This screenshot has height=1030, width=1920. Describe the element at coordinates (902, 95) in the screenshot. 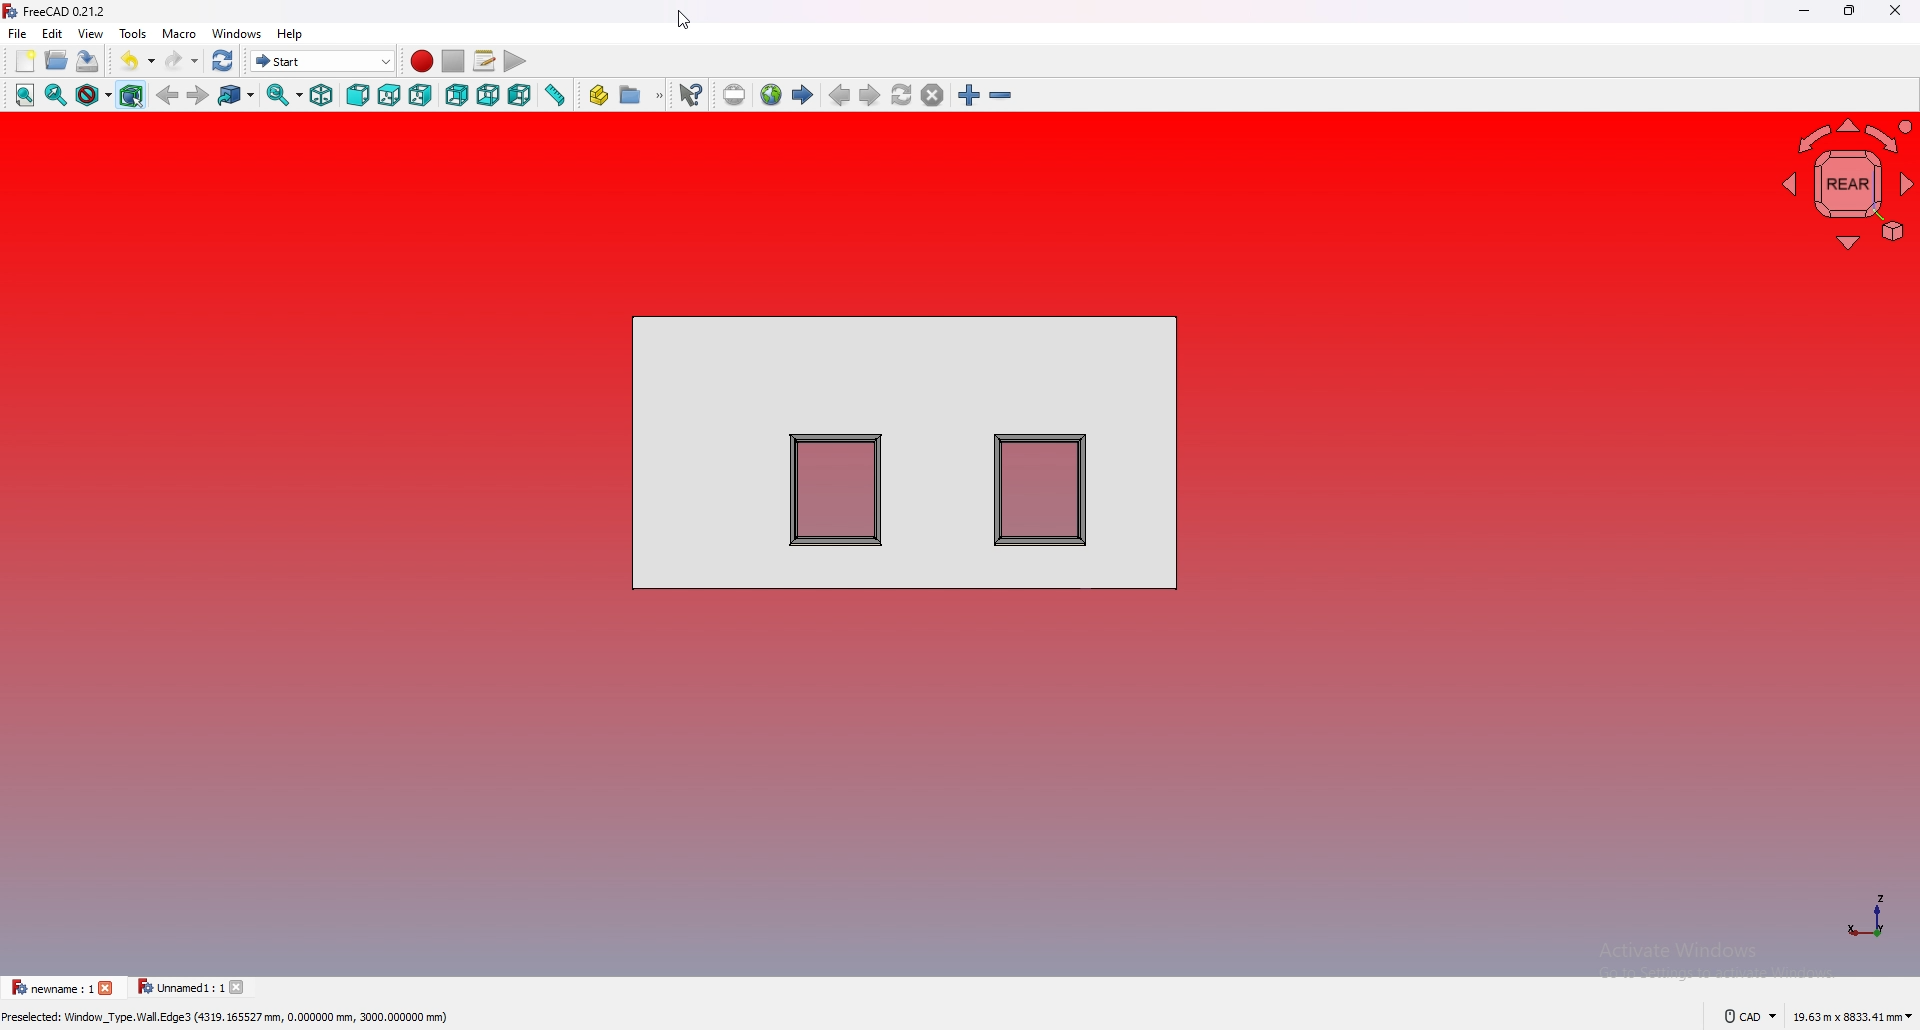

I see `reload page` at that location.